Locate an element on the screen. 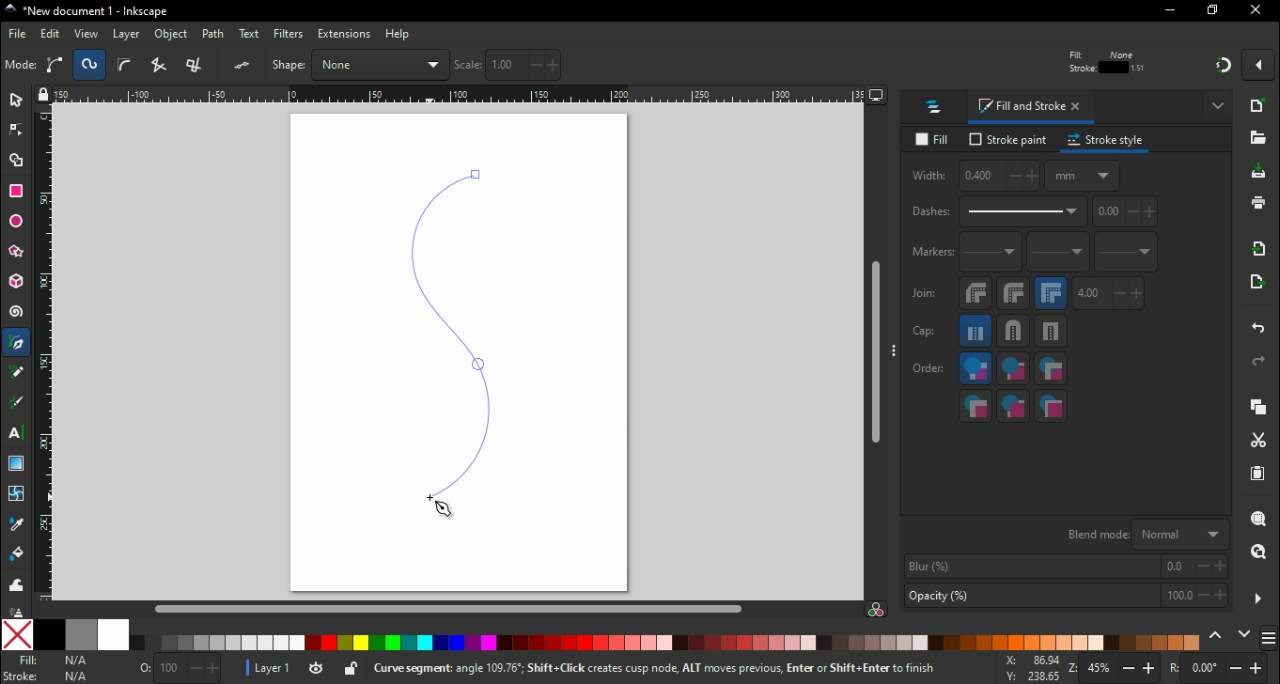  markers, stoke, fills is located at coordinates (1052, 407).